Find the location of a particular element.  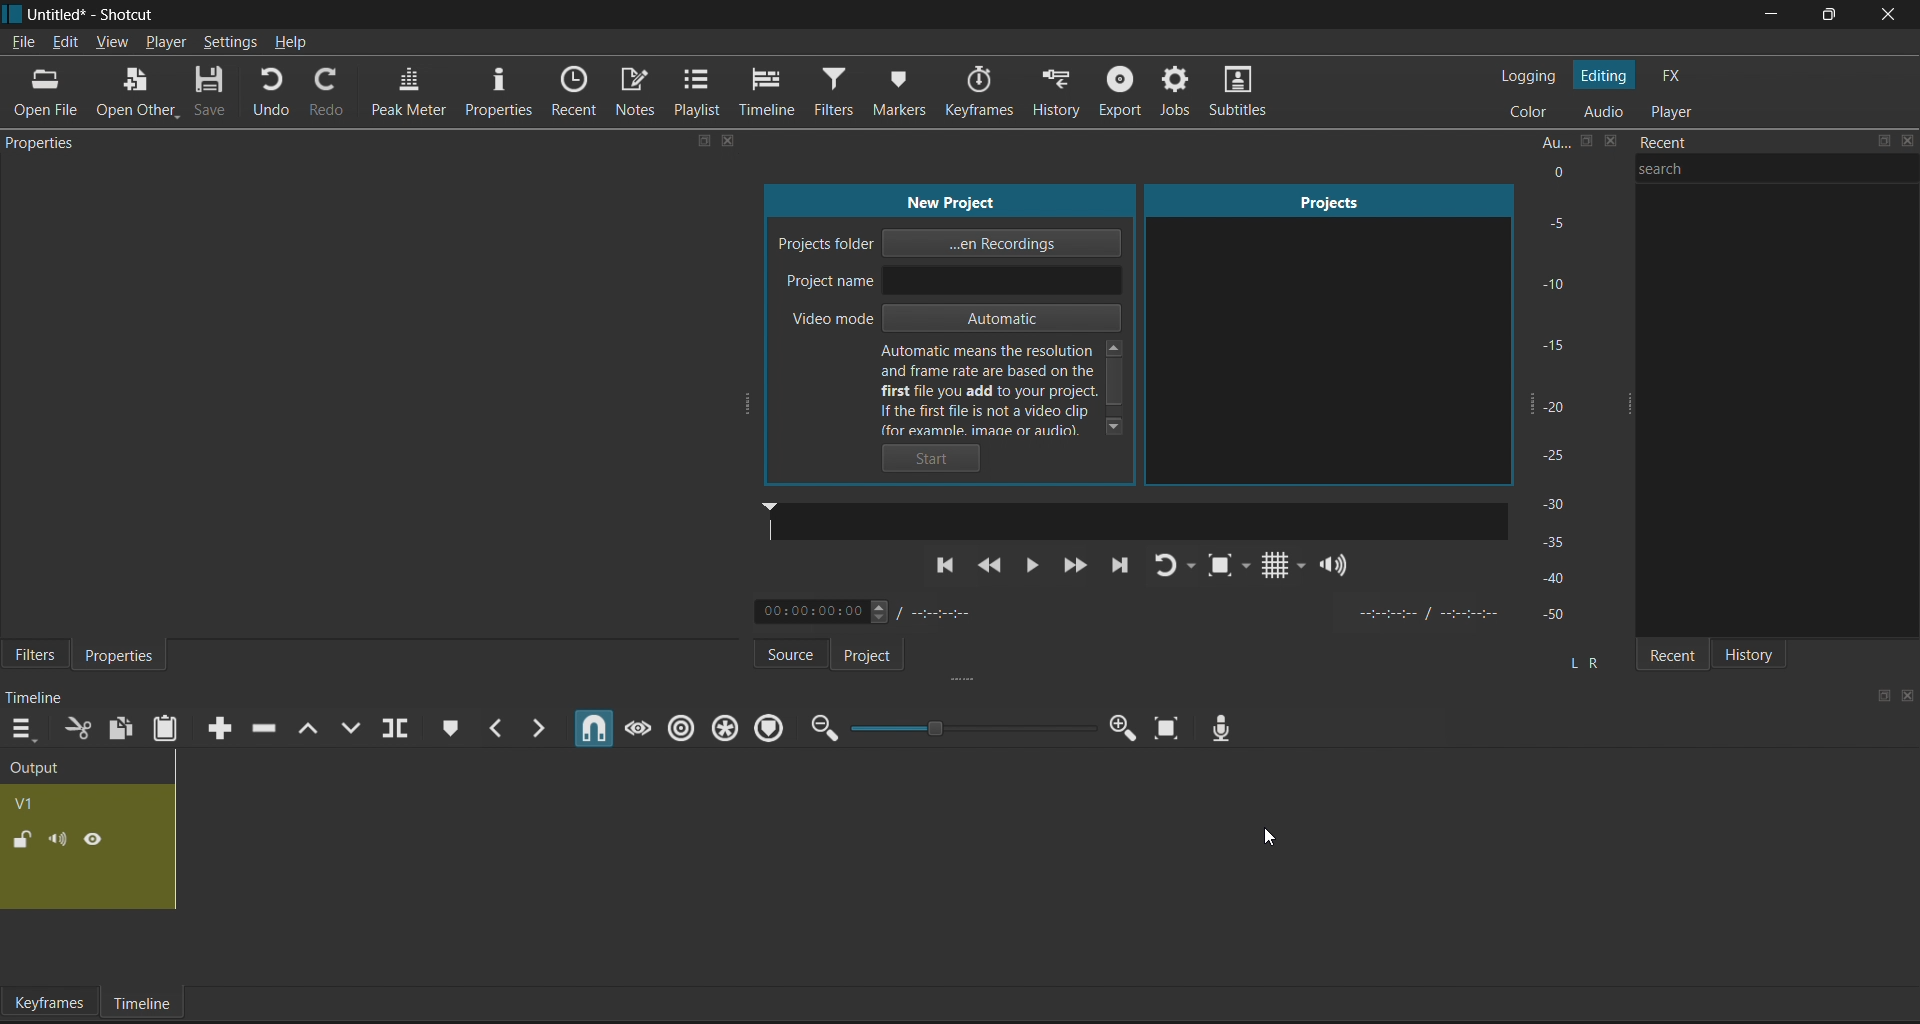

close is located at coordinates (1908, 145).